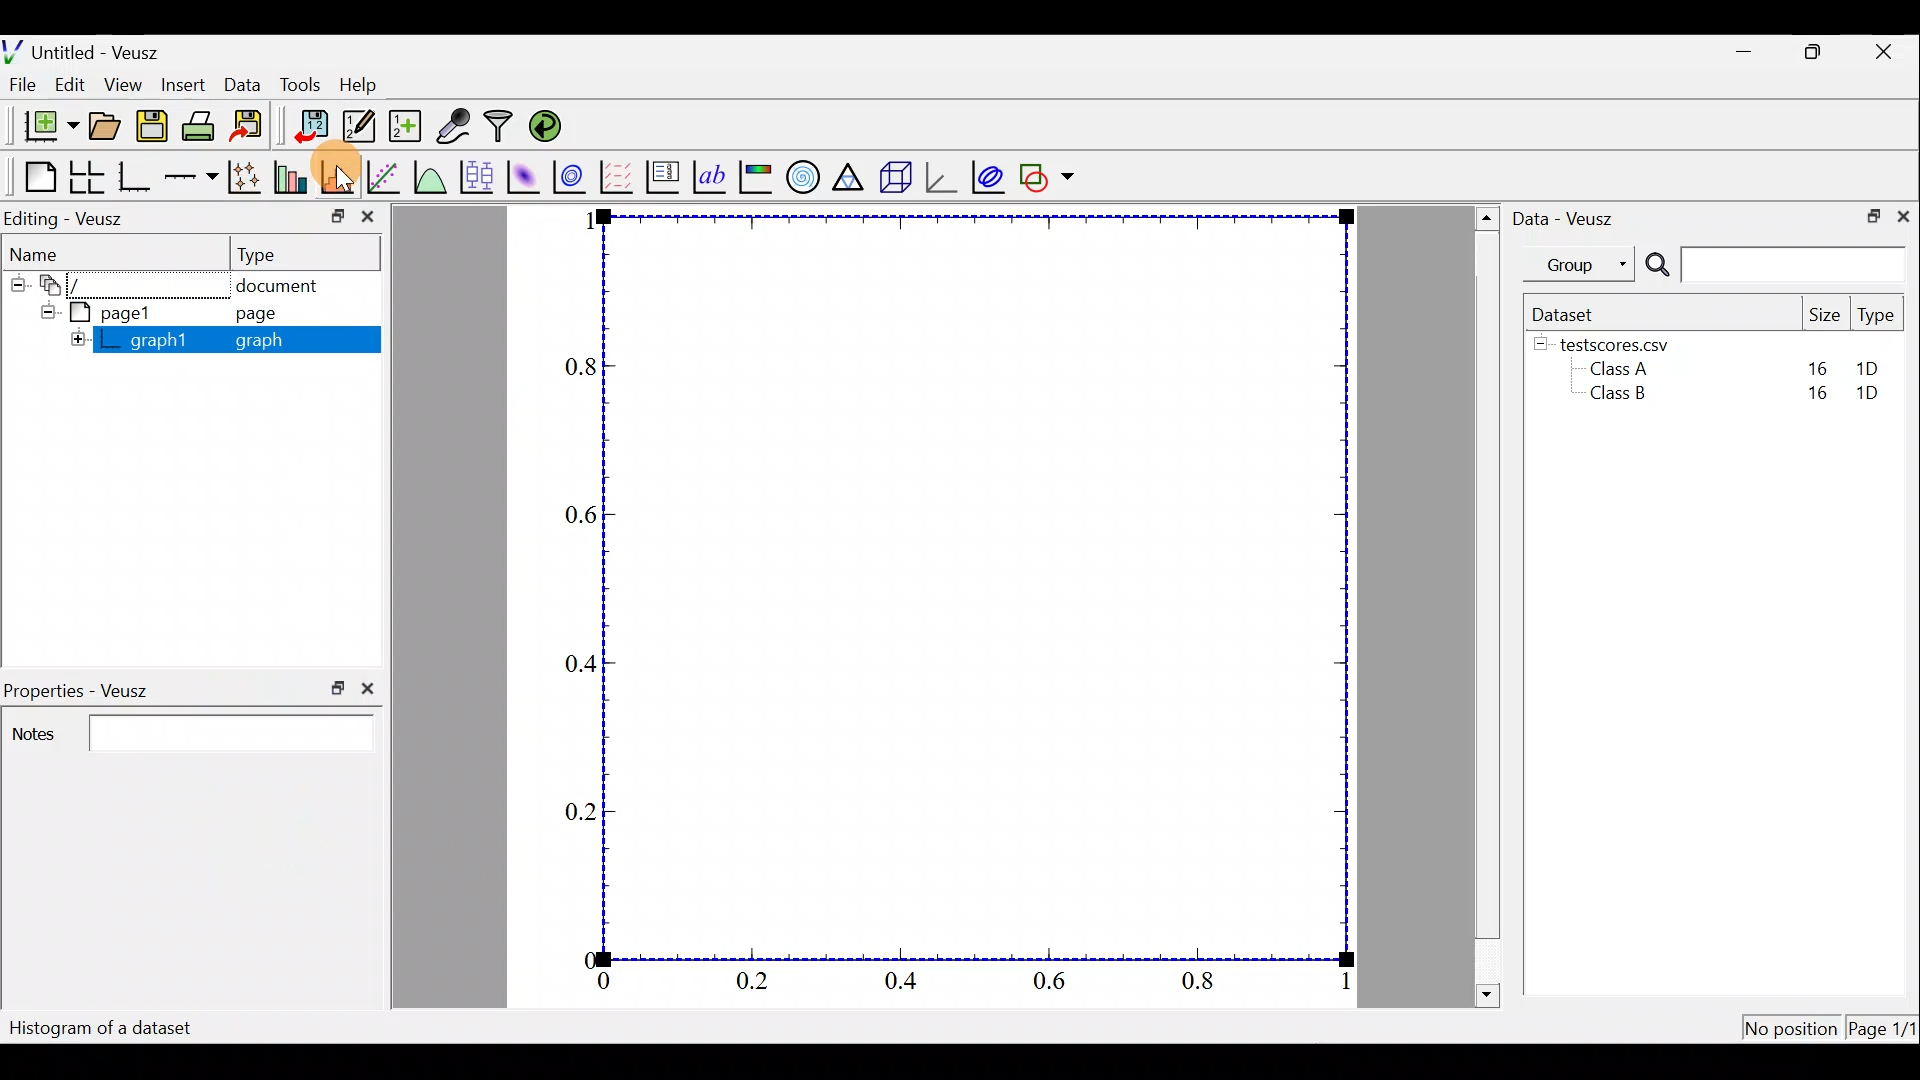  I want to click on Page 1/1, so click(1884, 1028).